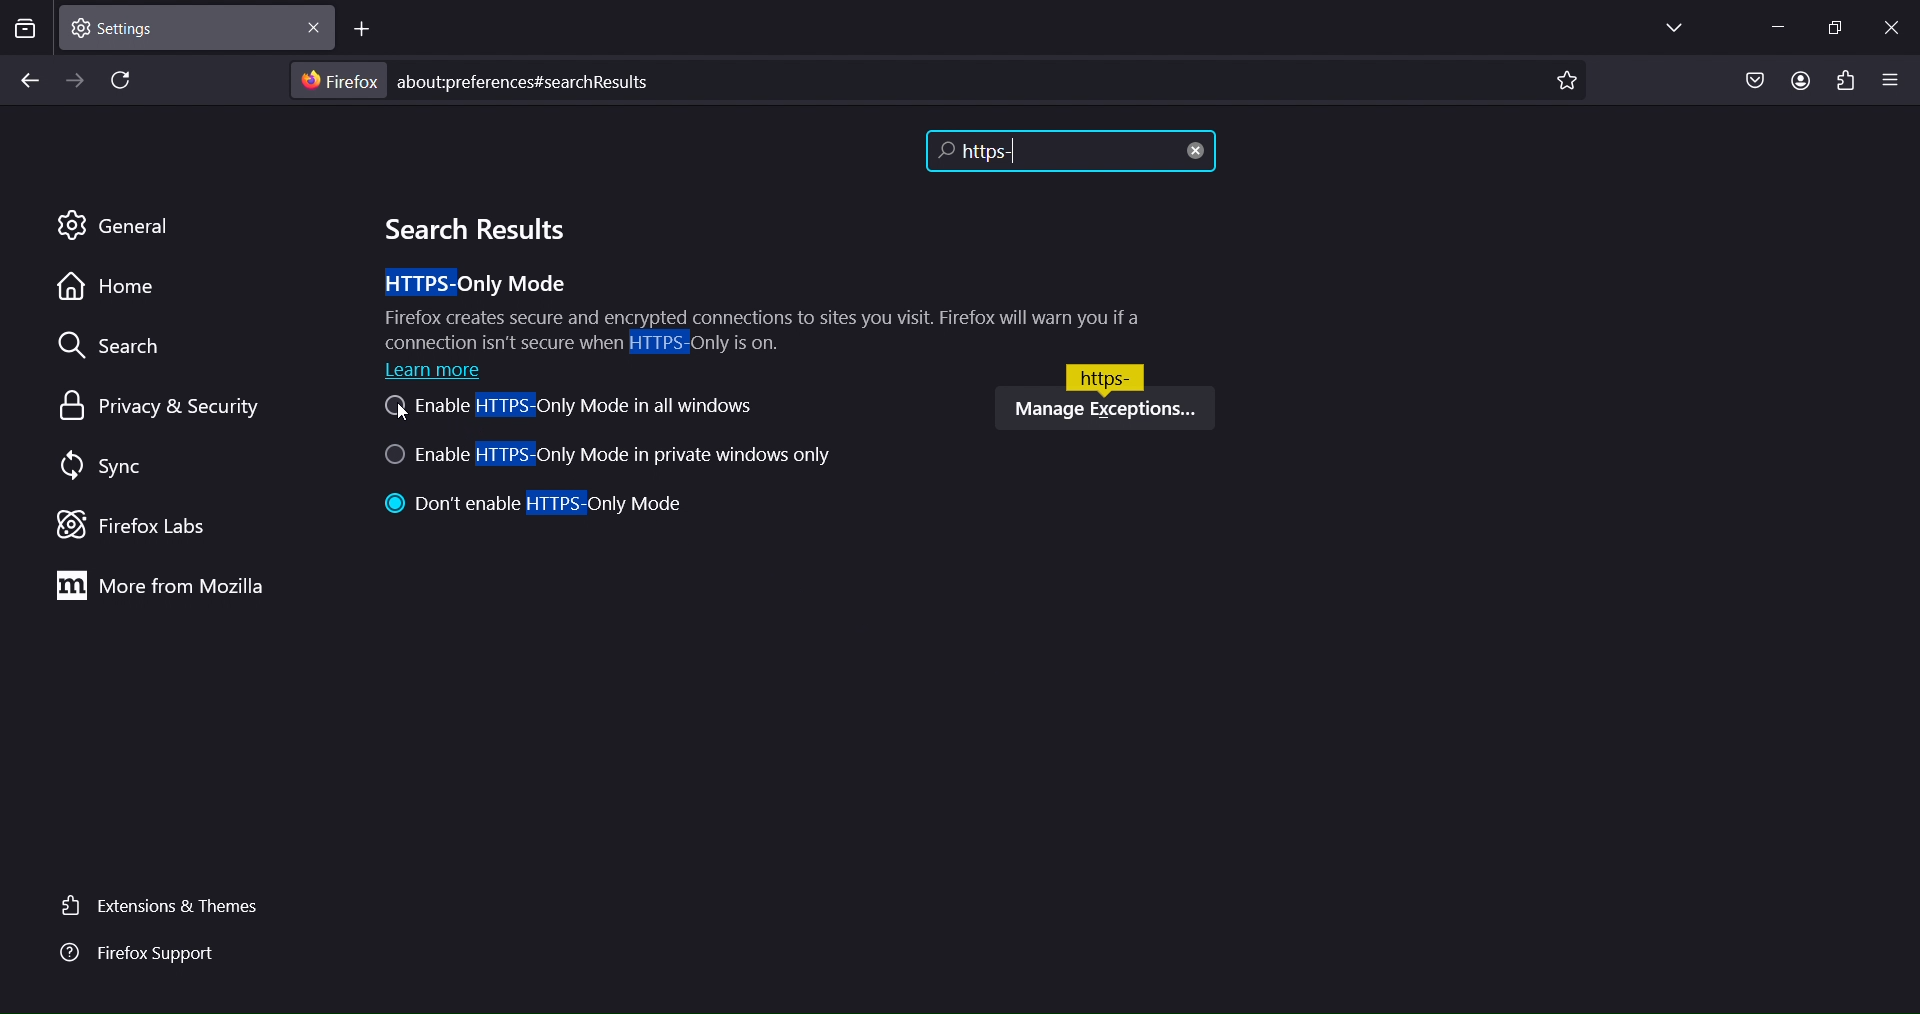 The height and width of the screenshot is (1014, 1920). Describe the element at coordinates (439, 370) in the screenshot. I see `learn more` at that location.